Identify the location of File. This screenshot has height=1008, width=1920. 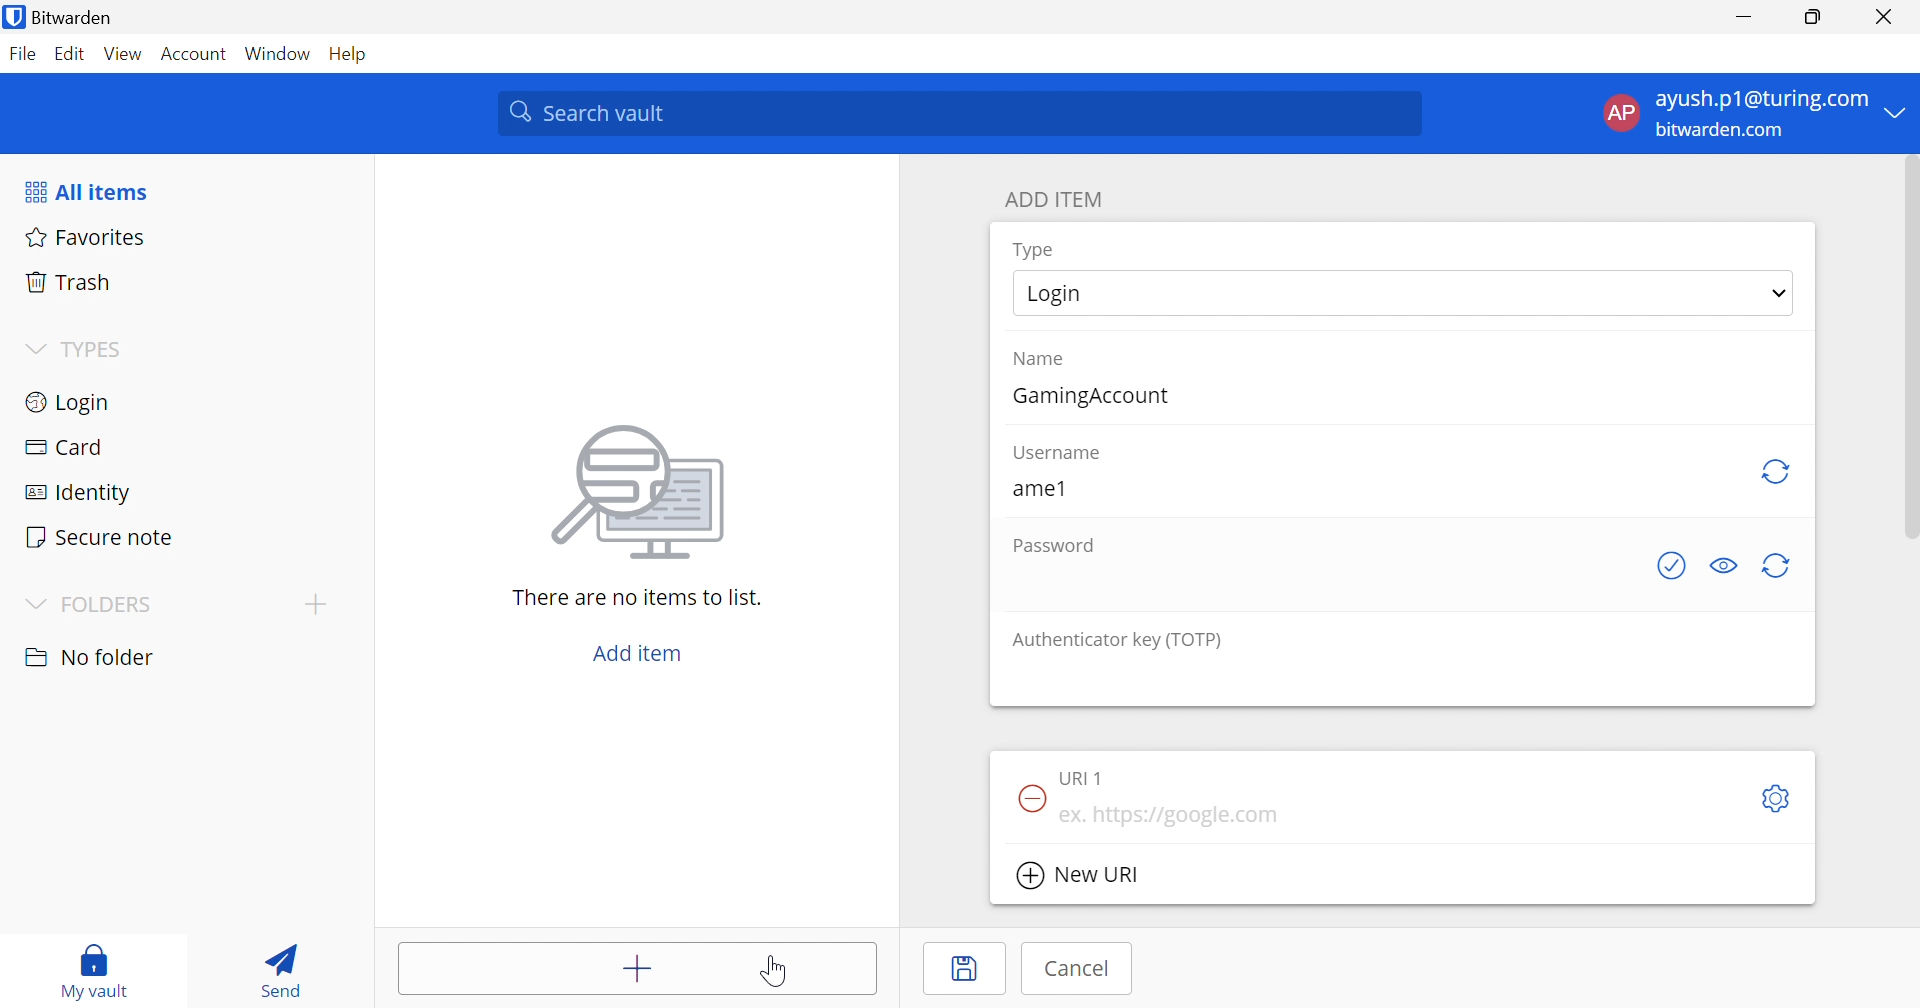
(23, 55).